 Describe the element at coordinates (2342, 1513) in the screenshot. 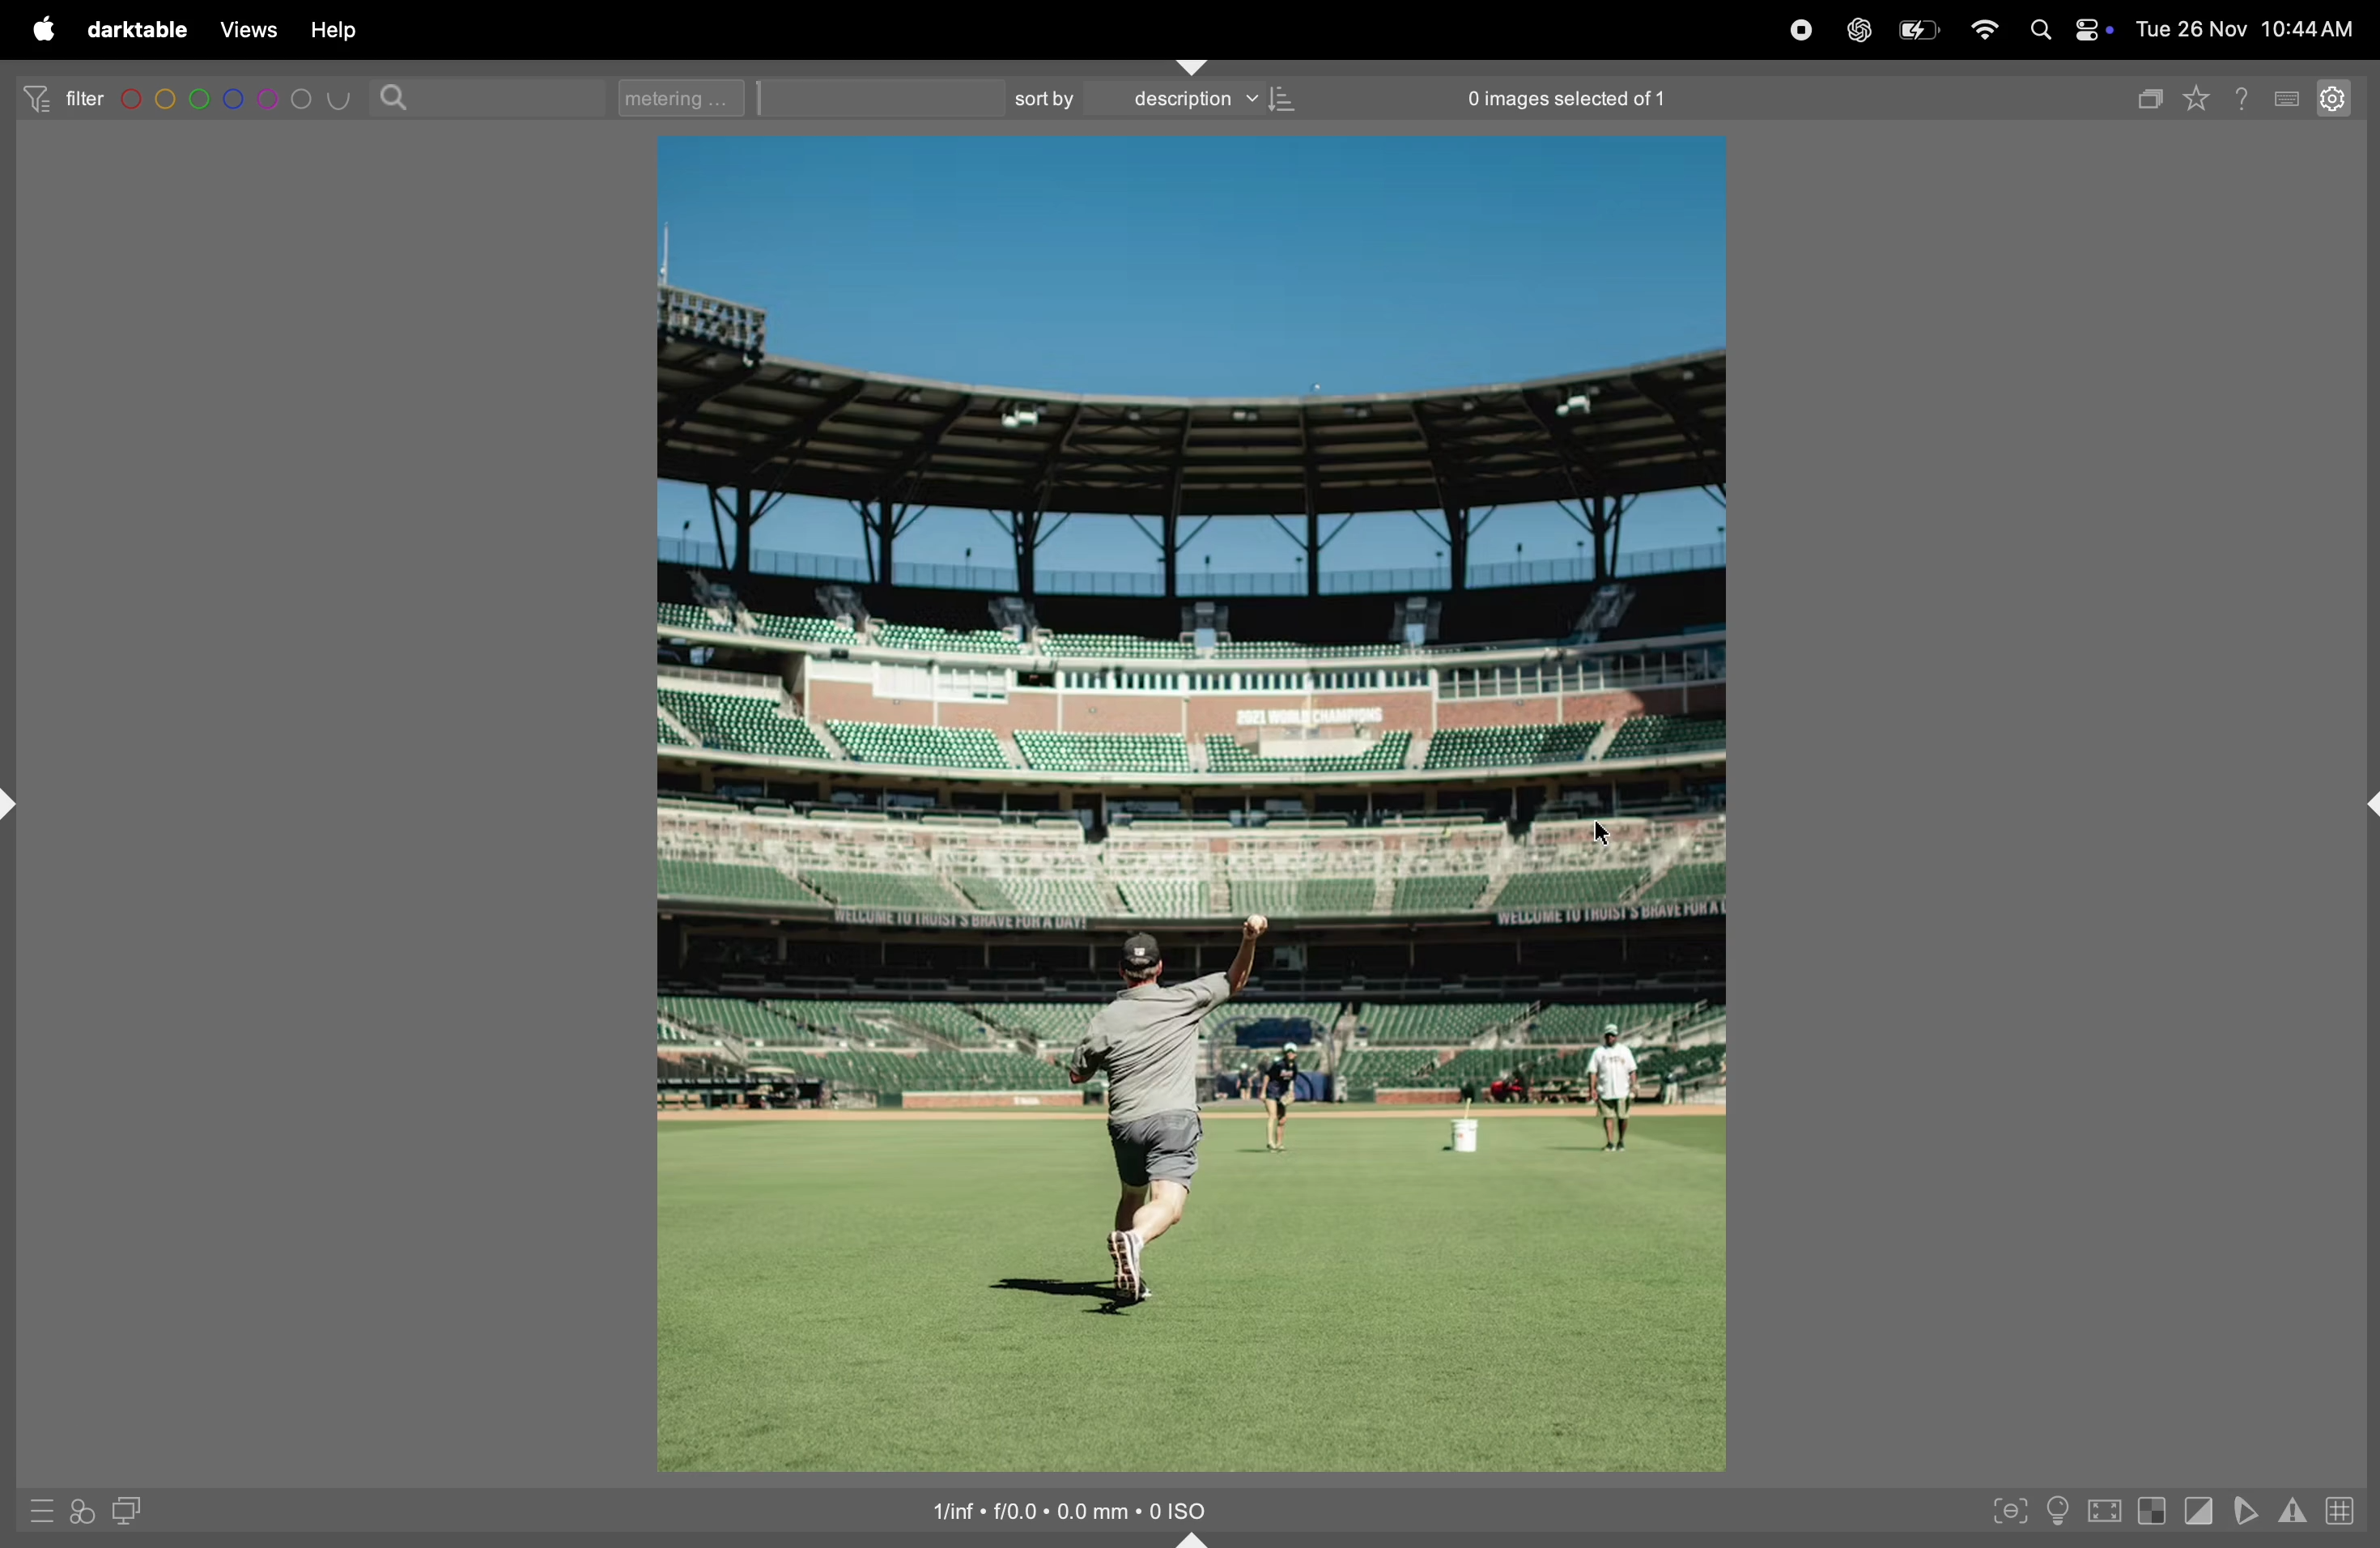

I see `toggle guide lines` at that location.